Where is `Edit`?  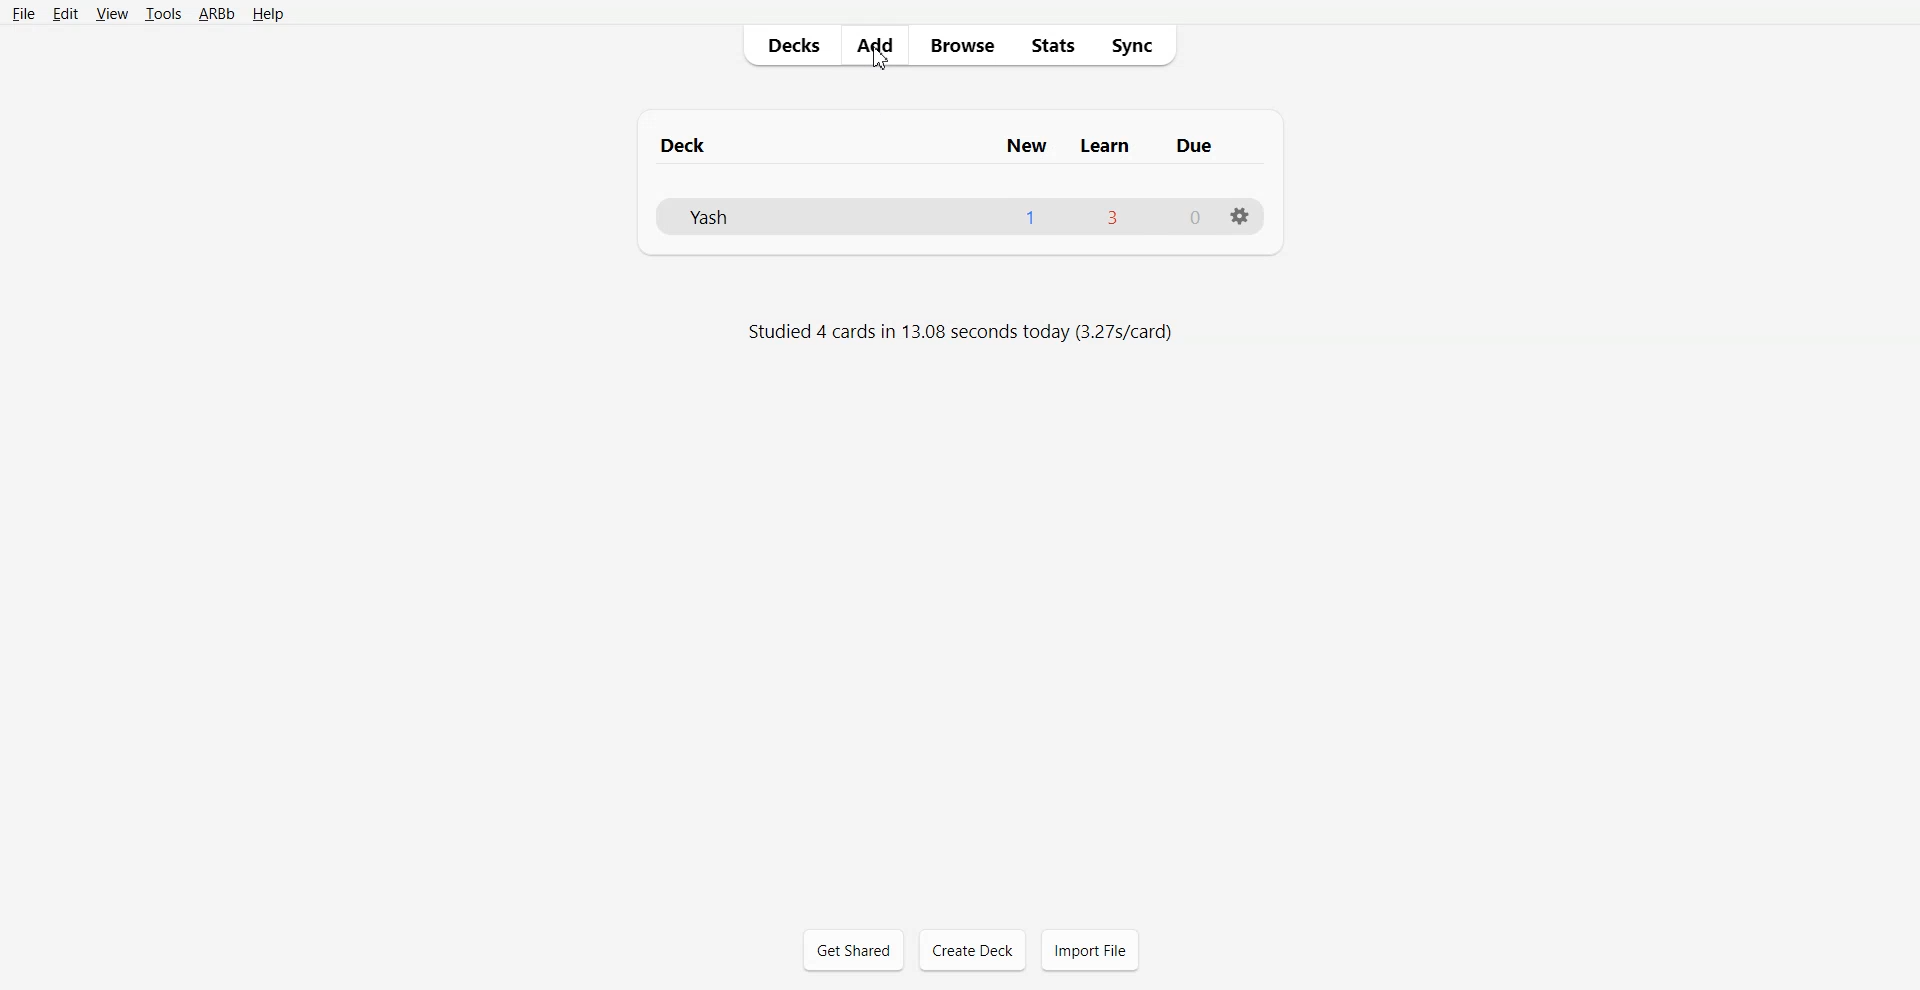 Edit is located at coordinates (64, 14).